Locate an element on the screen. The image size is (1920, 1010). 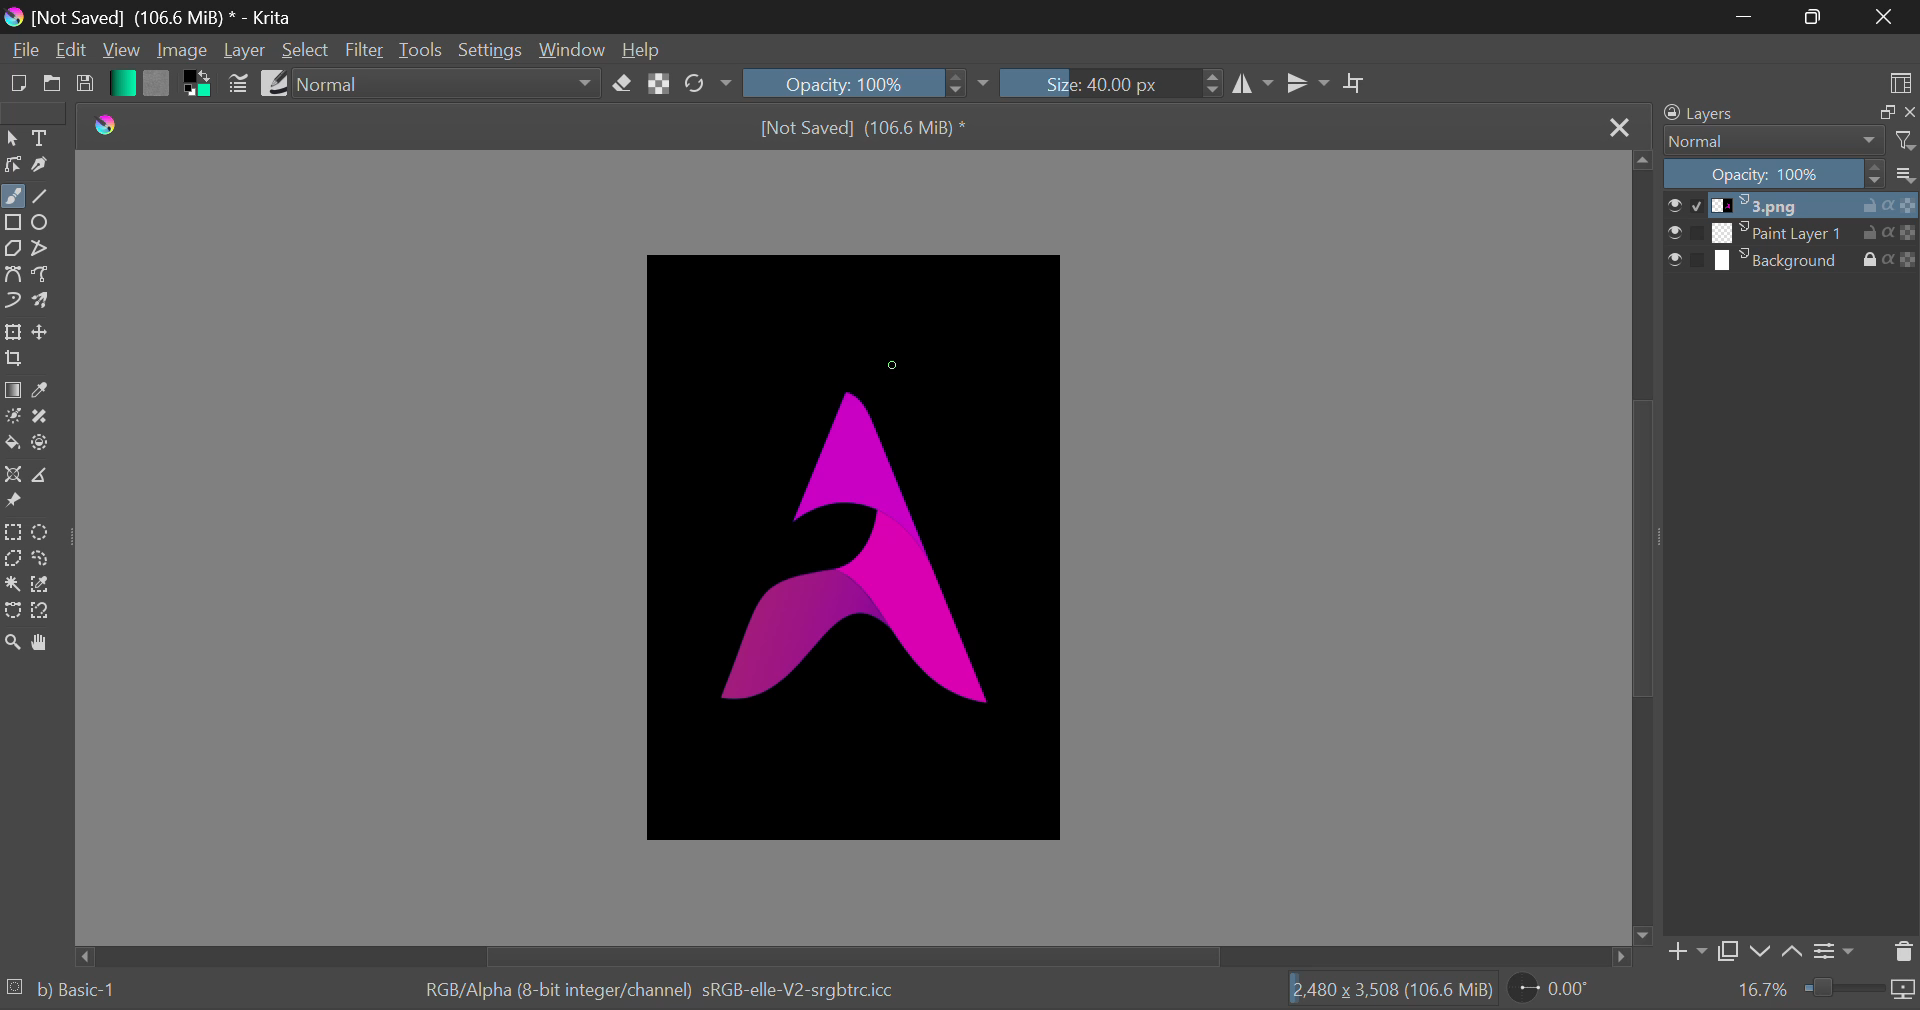
Colorize Mask Tool is located at coordinates (14, 418).